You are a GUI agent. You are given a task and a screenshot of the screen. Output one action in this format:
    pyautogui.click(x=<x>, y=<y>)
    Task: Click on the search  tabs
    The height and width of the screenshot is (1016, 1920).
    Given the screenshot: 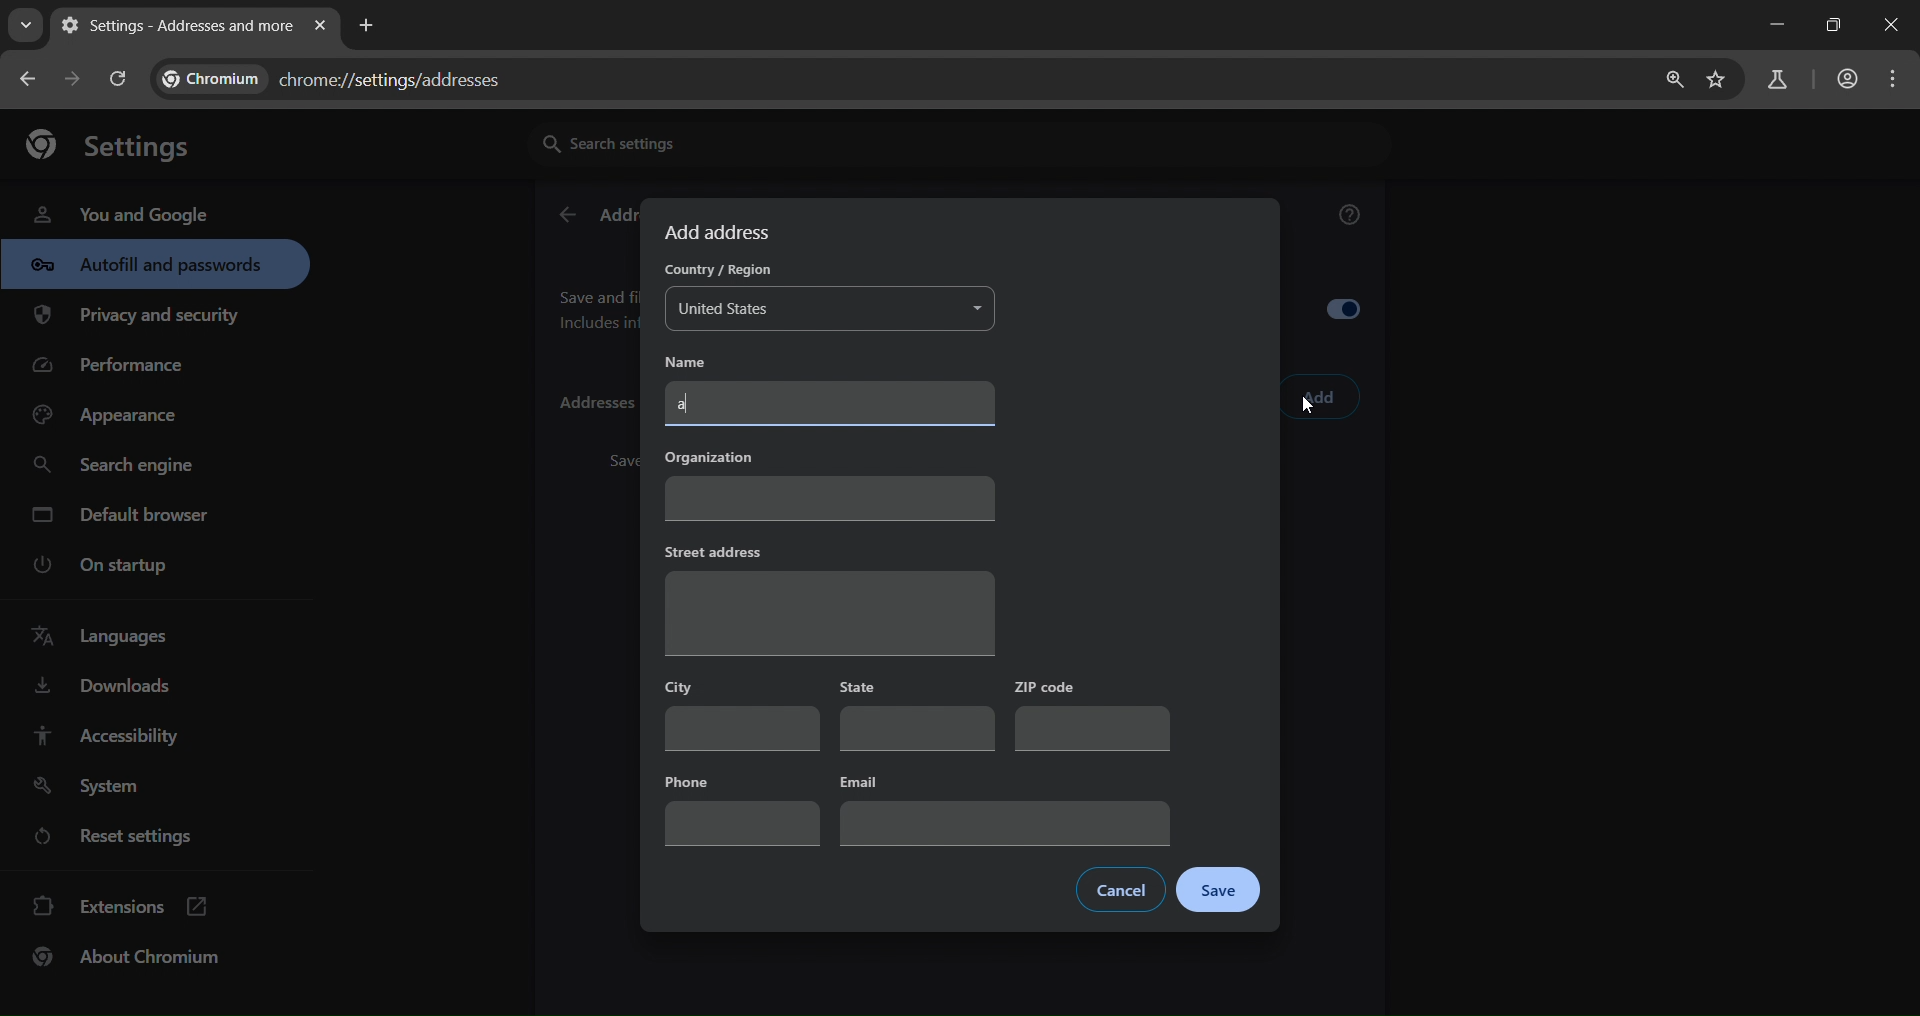 What is the action you would take?
    pyautogui.click(x=25, y=25)
    